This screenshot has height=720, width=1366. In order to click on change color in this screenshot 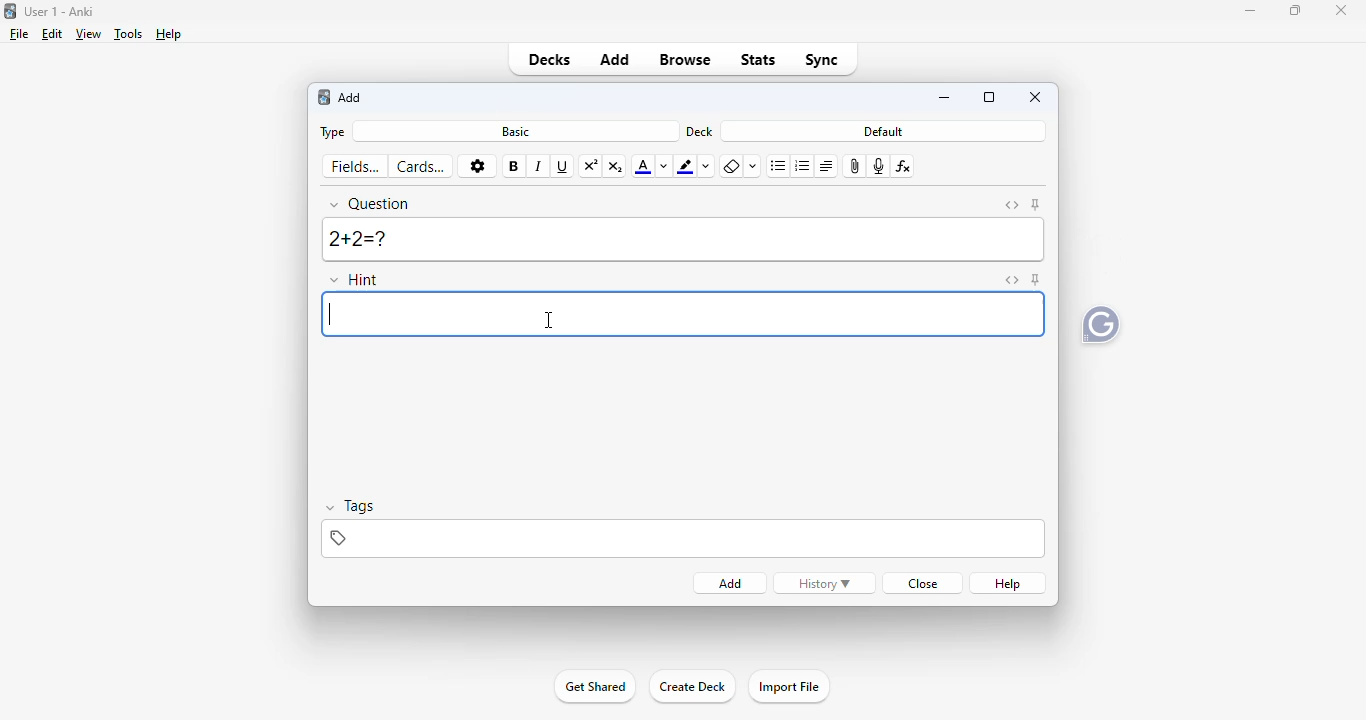, I will do `click(664, 167)`.